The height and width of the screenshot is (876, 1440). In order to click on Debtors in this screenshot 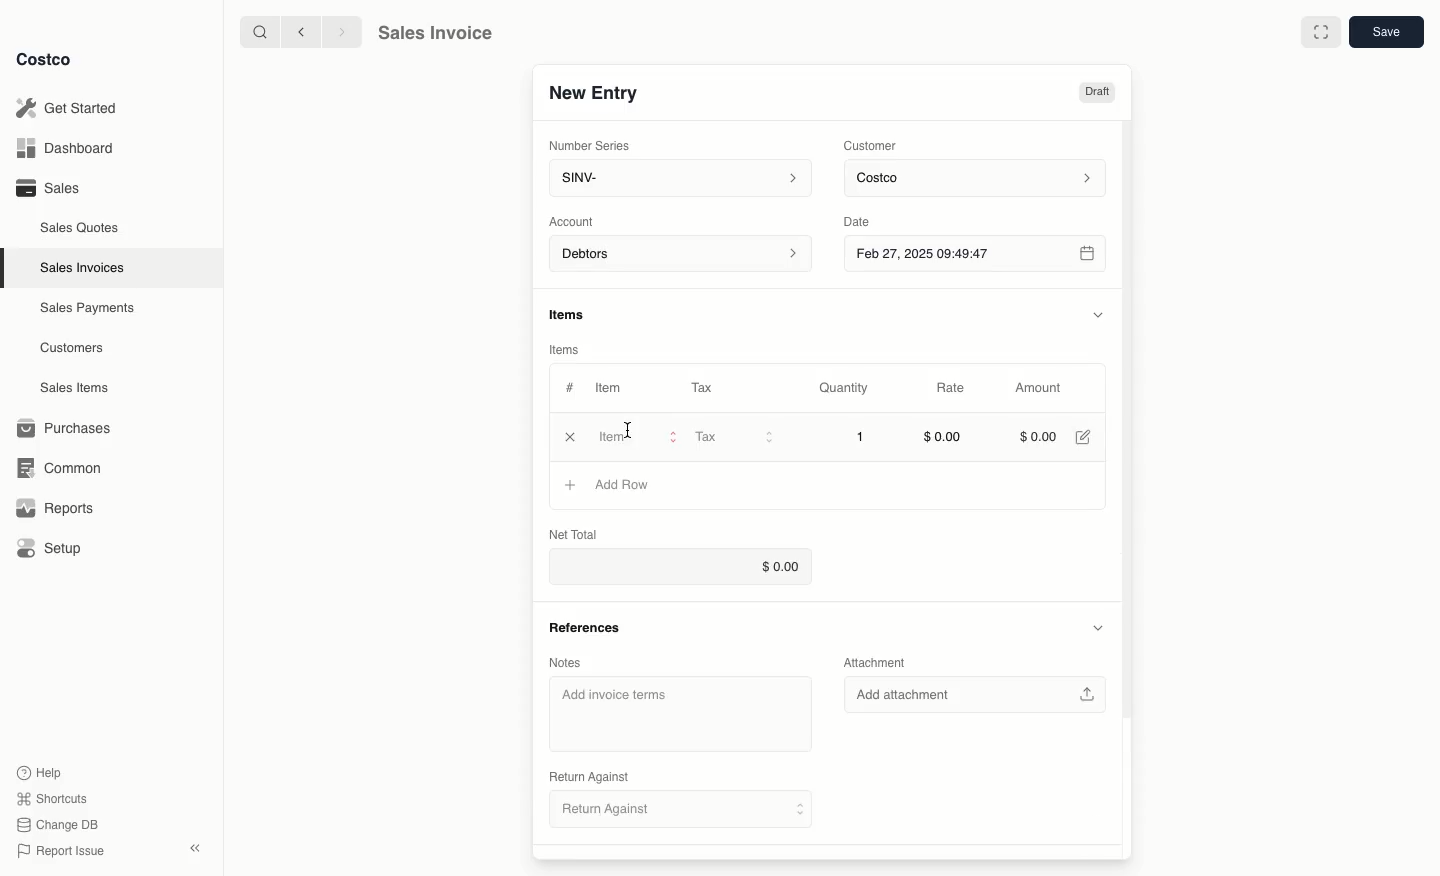, I will do `click(681, 255)`.